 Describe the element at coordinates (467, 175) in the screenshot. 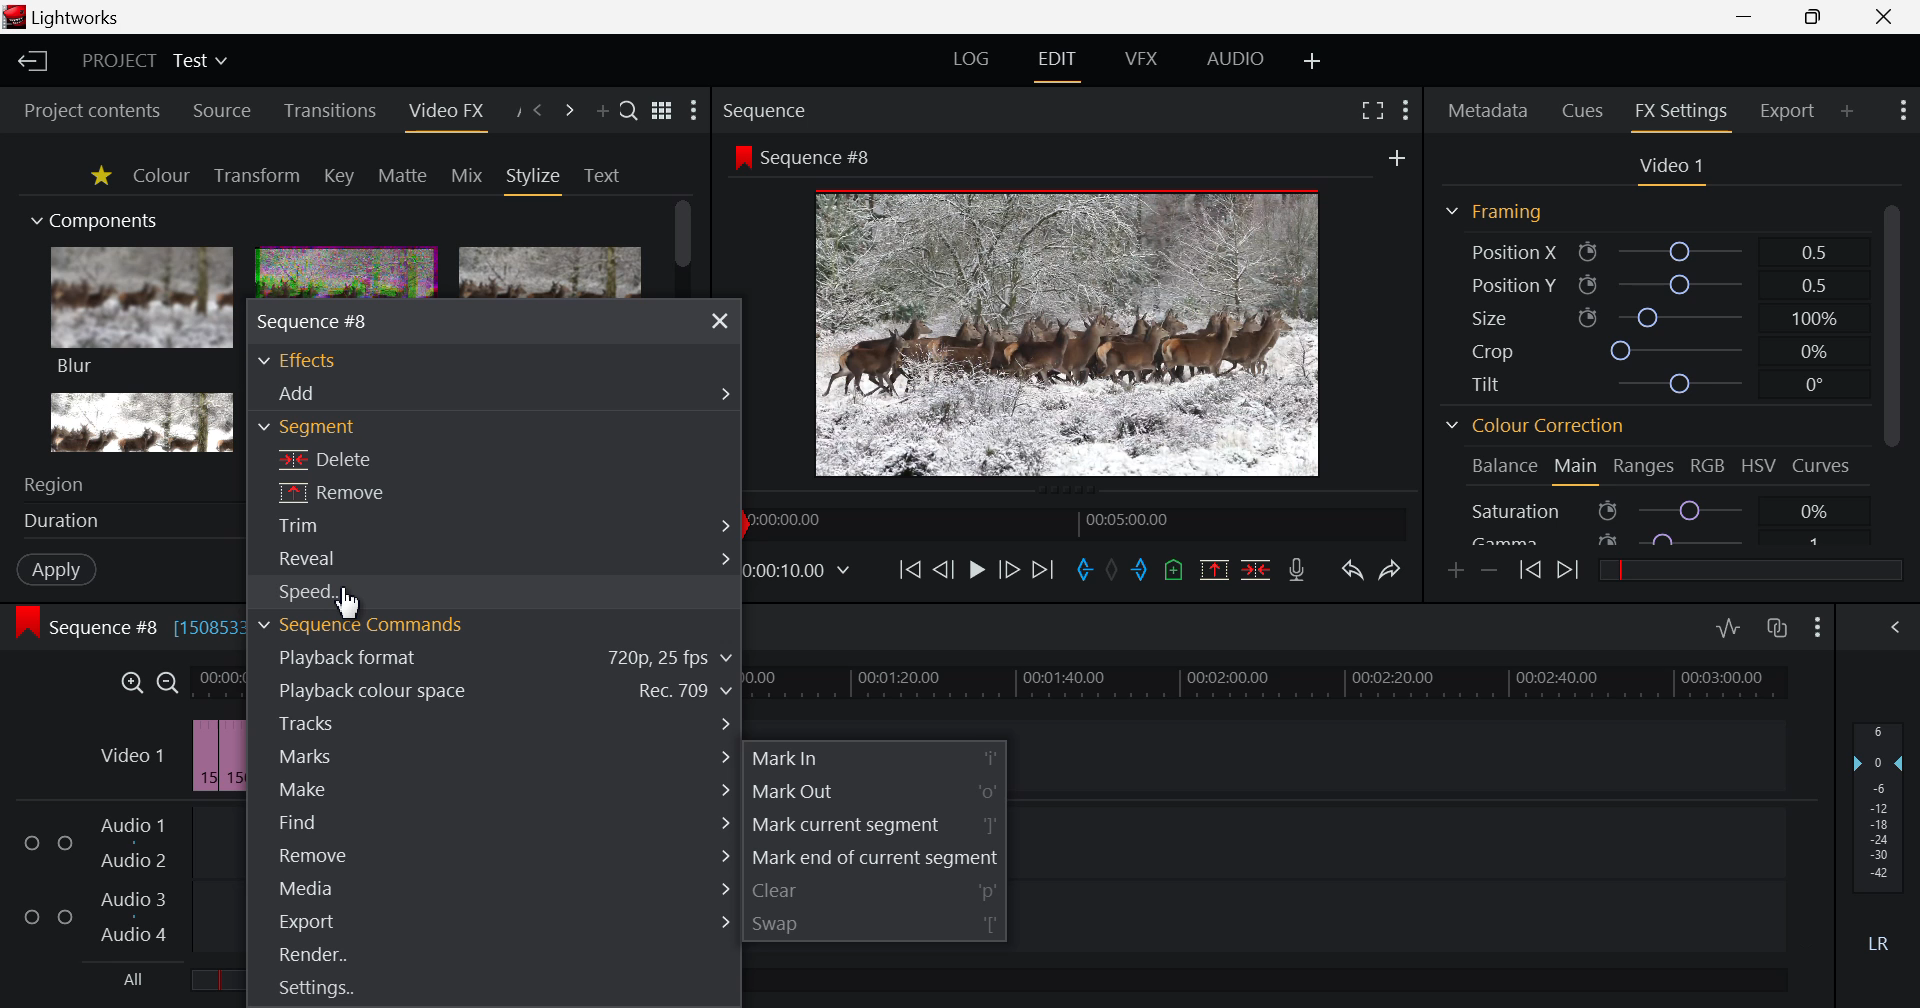

I see `Mix` at that location.